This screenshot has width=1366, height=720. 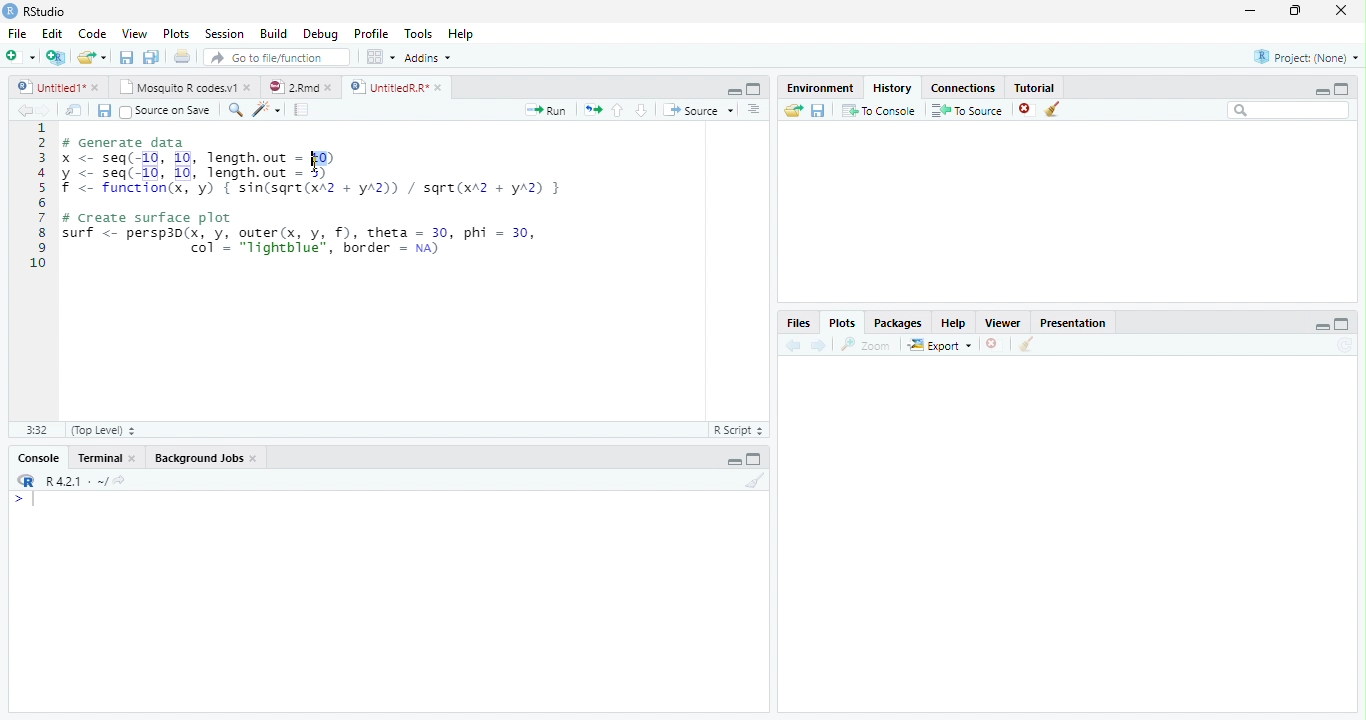 What do you see at coordinates (37, 430) in the screenshot?
I see `1:1` at bounding box center [37, 430].